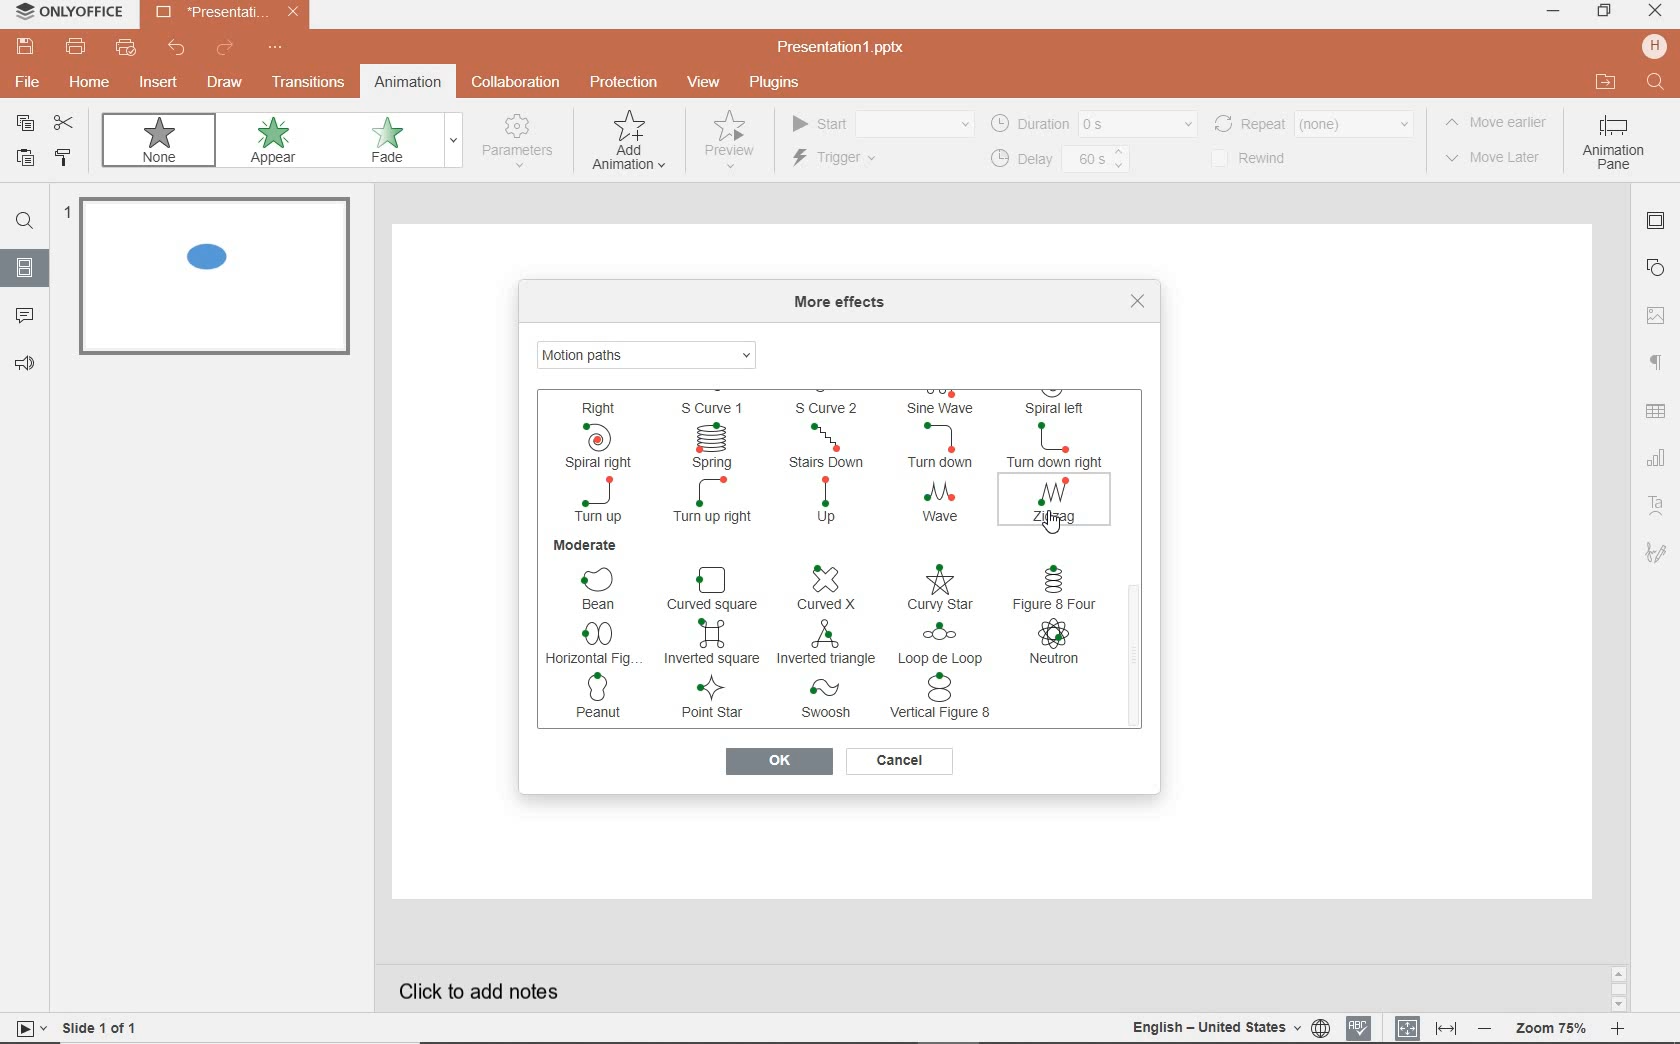 This screenshot has width=1680, height=1044. Describe the element at coordinates (25, 269) in the screenshot. I see `slide` at that location.